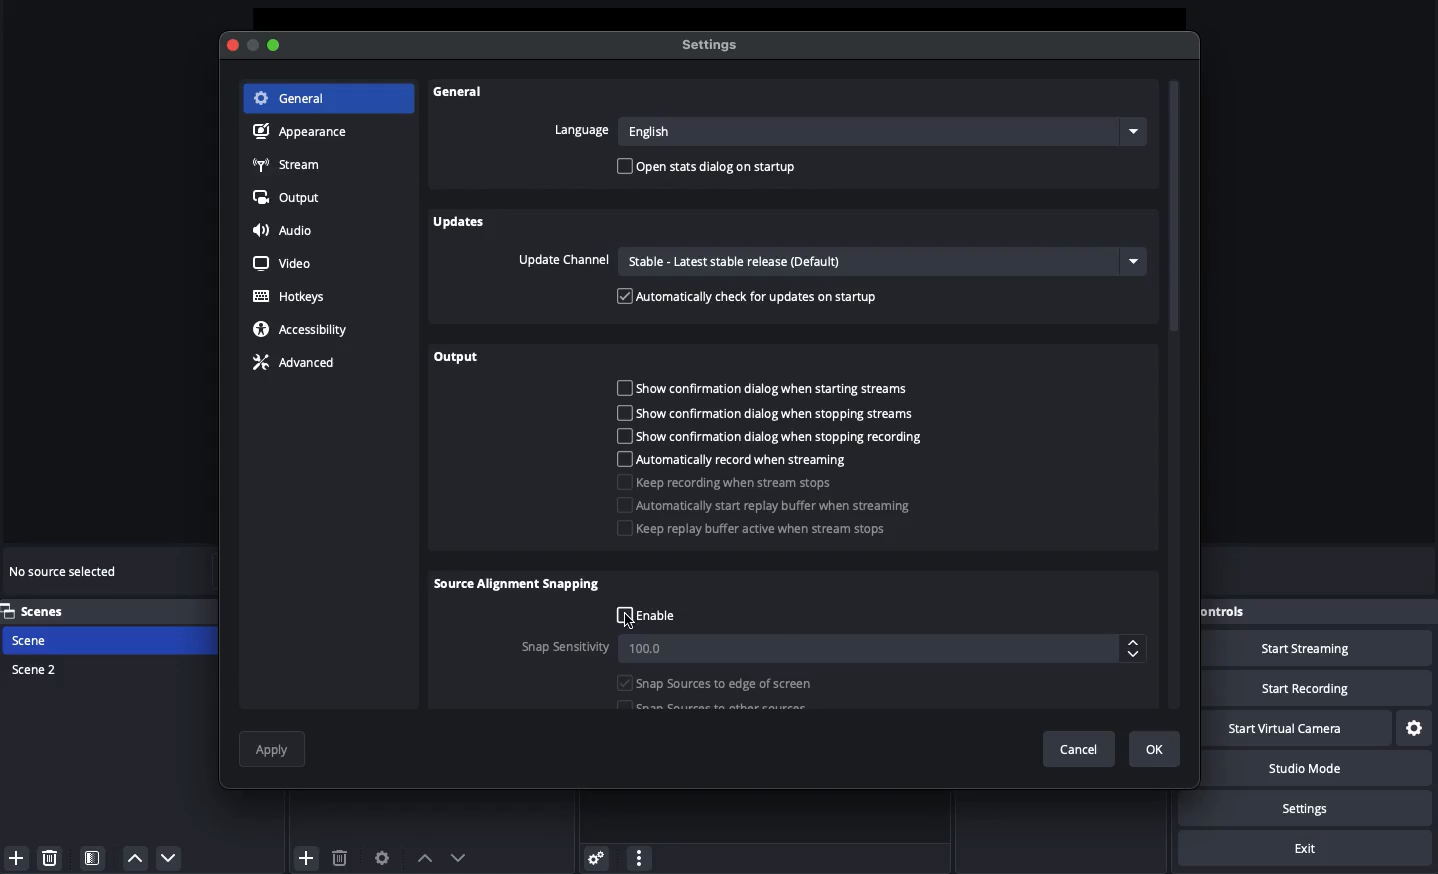 The height and width of the screenshot is (874, 1438). I want to click on Add, so click(306, 856).